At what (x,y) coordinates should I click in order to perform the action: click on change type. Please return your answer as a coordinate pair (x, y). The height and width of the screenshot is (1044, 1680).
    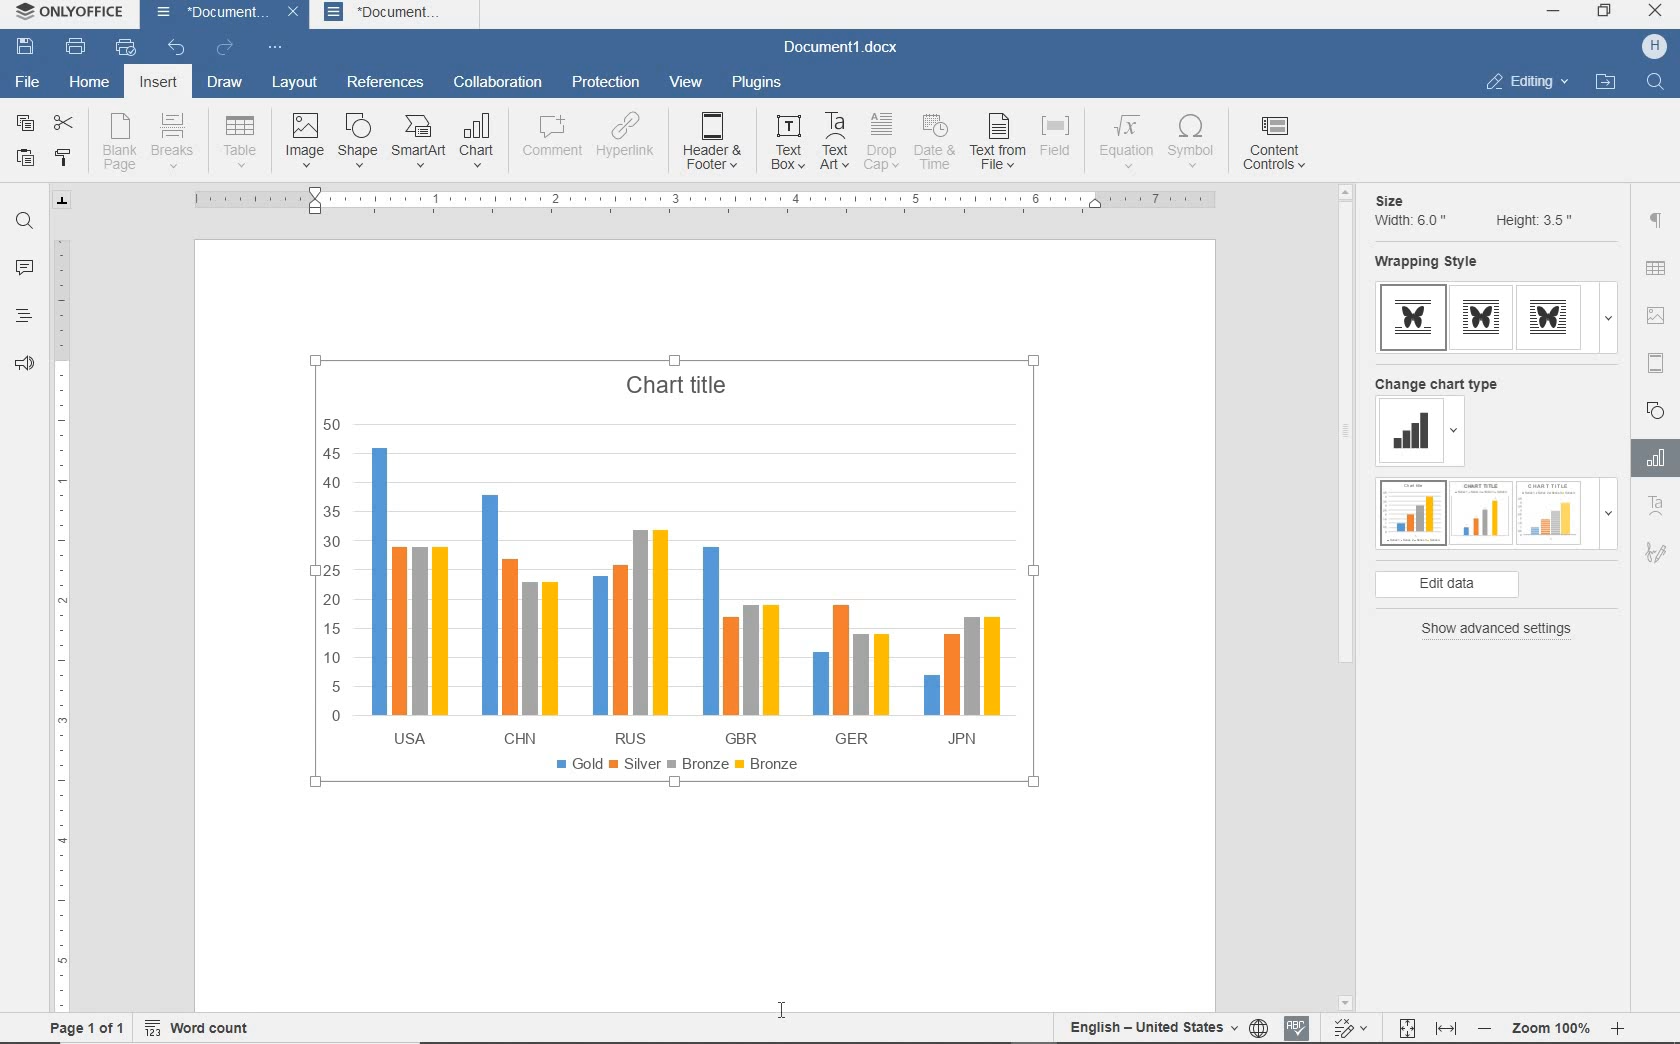
    Looking at the image, I should click on (1411, 432).